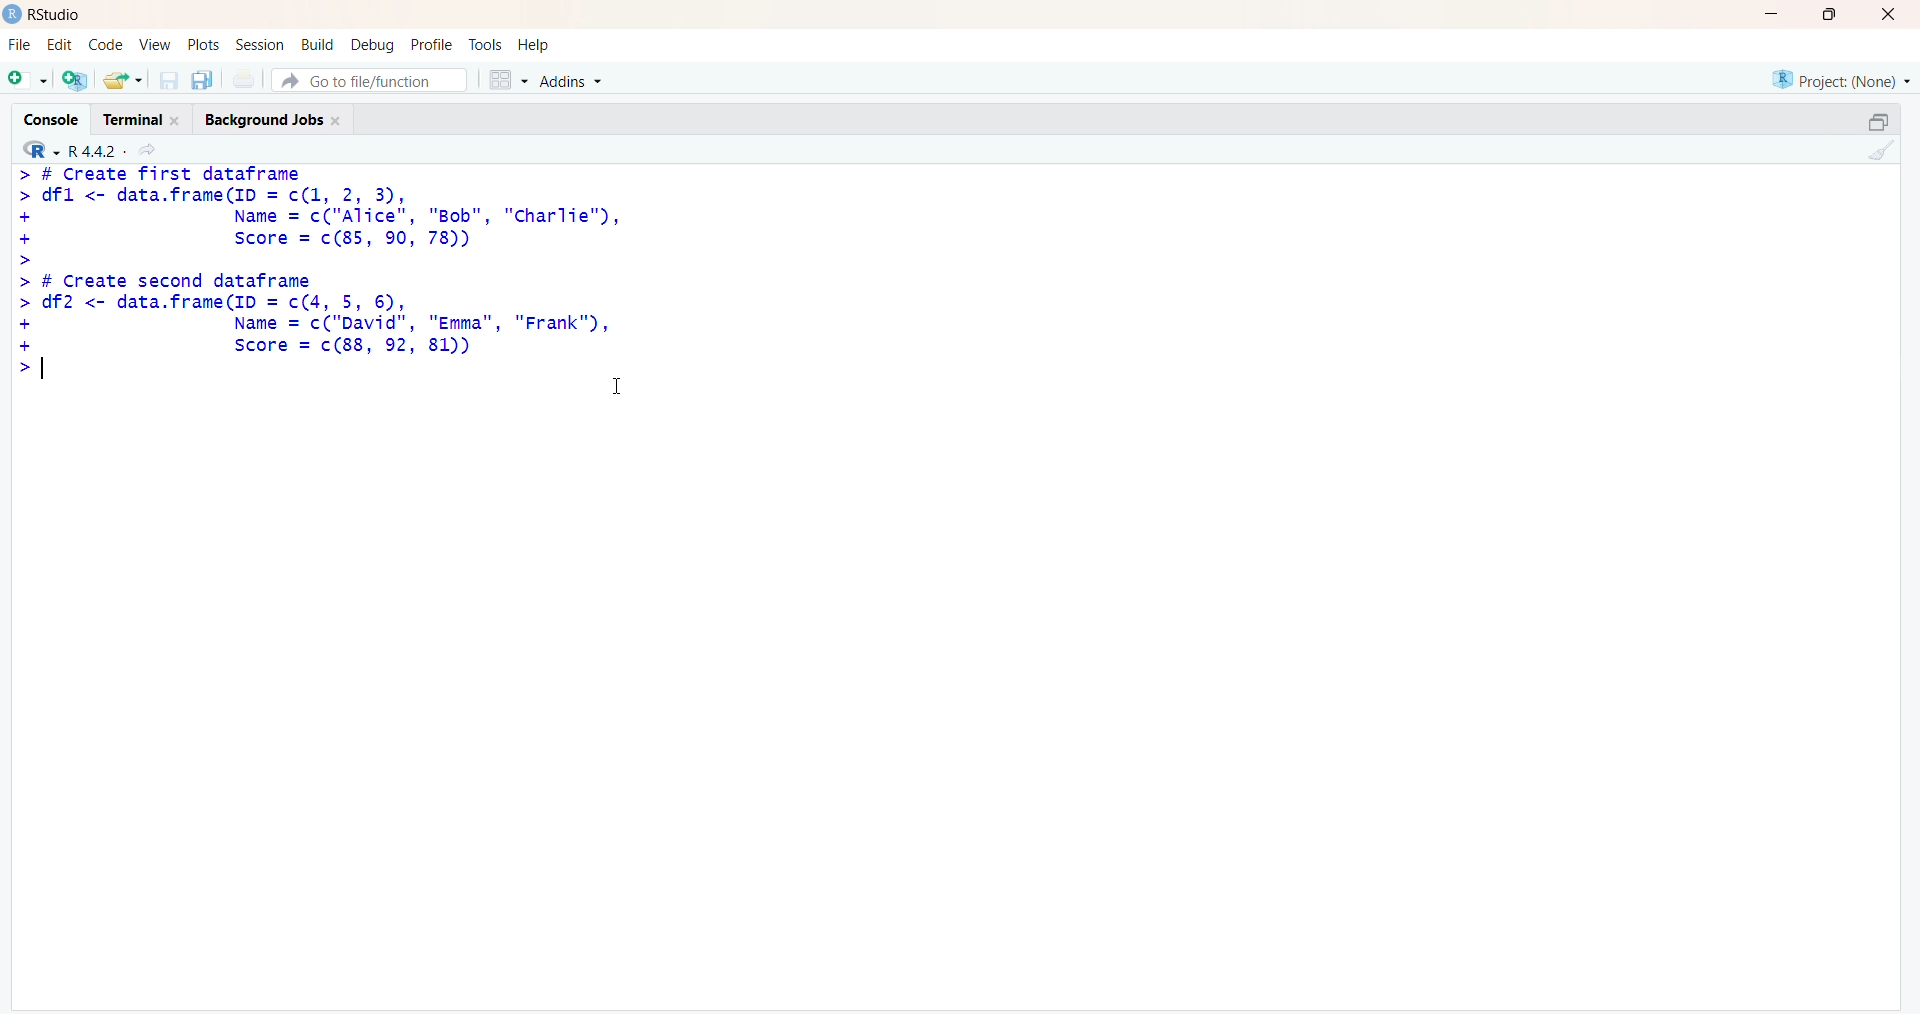 This screenshot has height=1014, width=1920. I want to click on print, so click(245, 80).